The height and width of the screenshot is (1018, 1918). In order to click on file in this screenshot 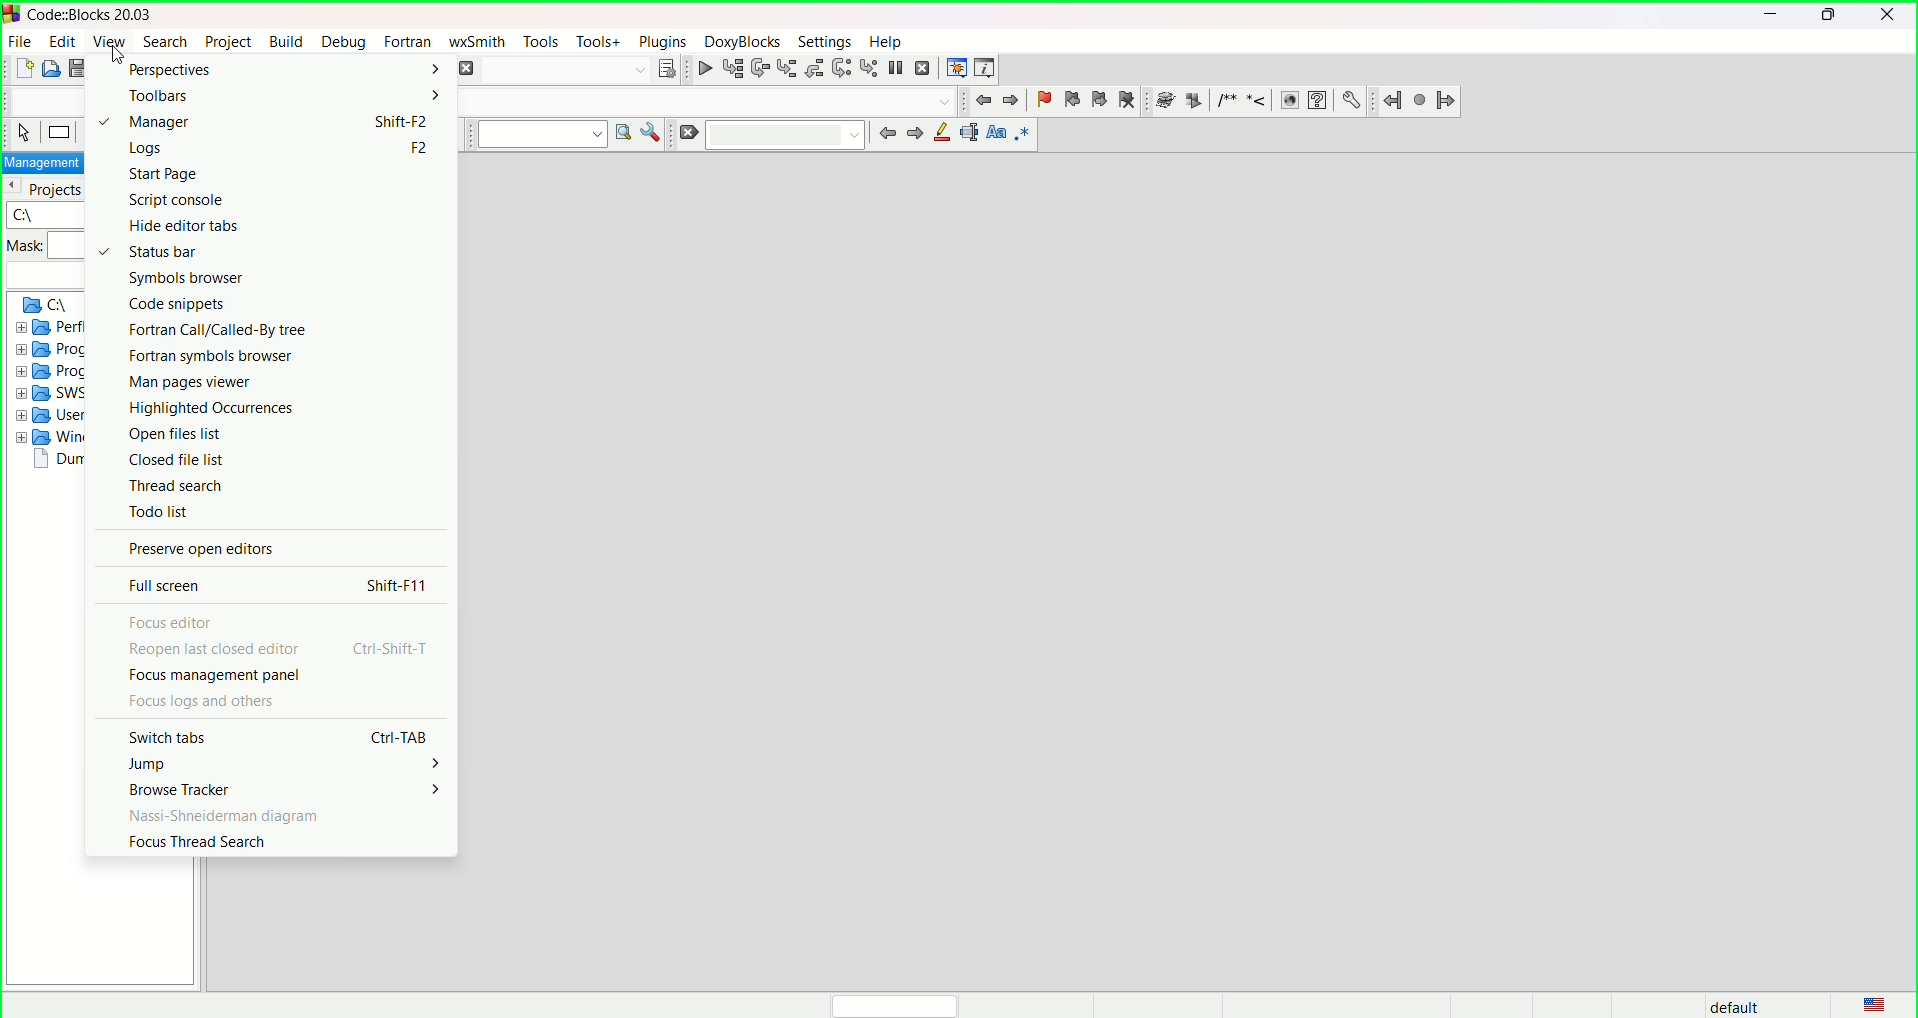, I will do `click(21, 42)`.